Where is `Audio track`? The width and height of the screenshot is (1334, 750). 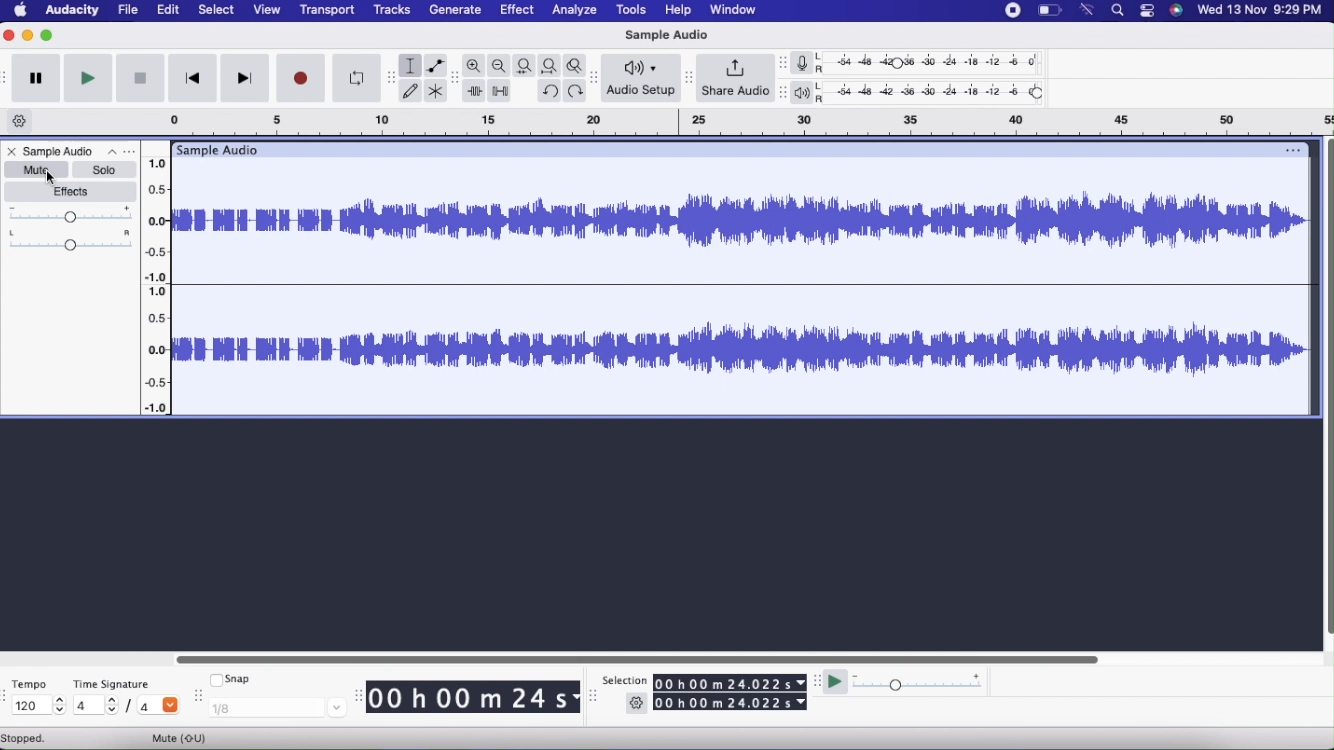 Audio track is located at coordinates (742, 287).